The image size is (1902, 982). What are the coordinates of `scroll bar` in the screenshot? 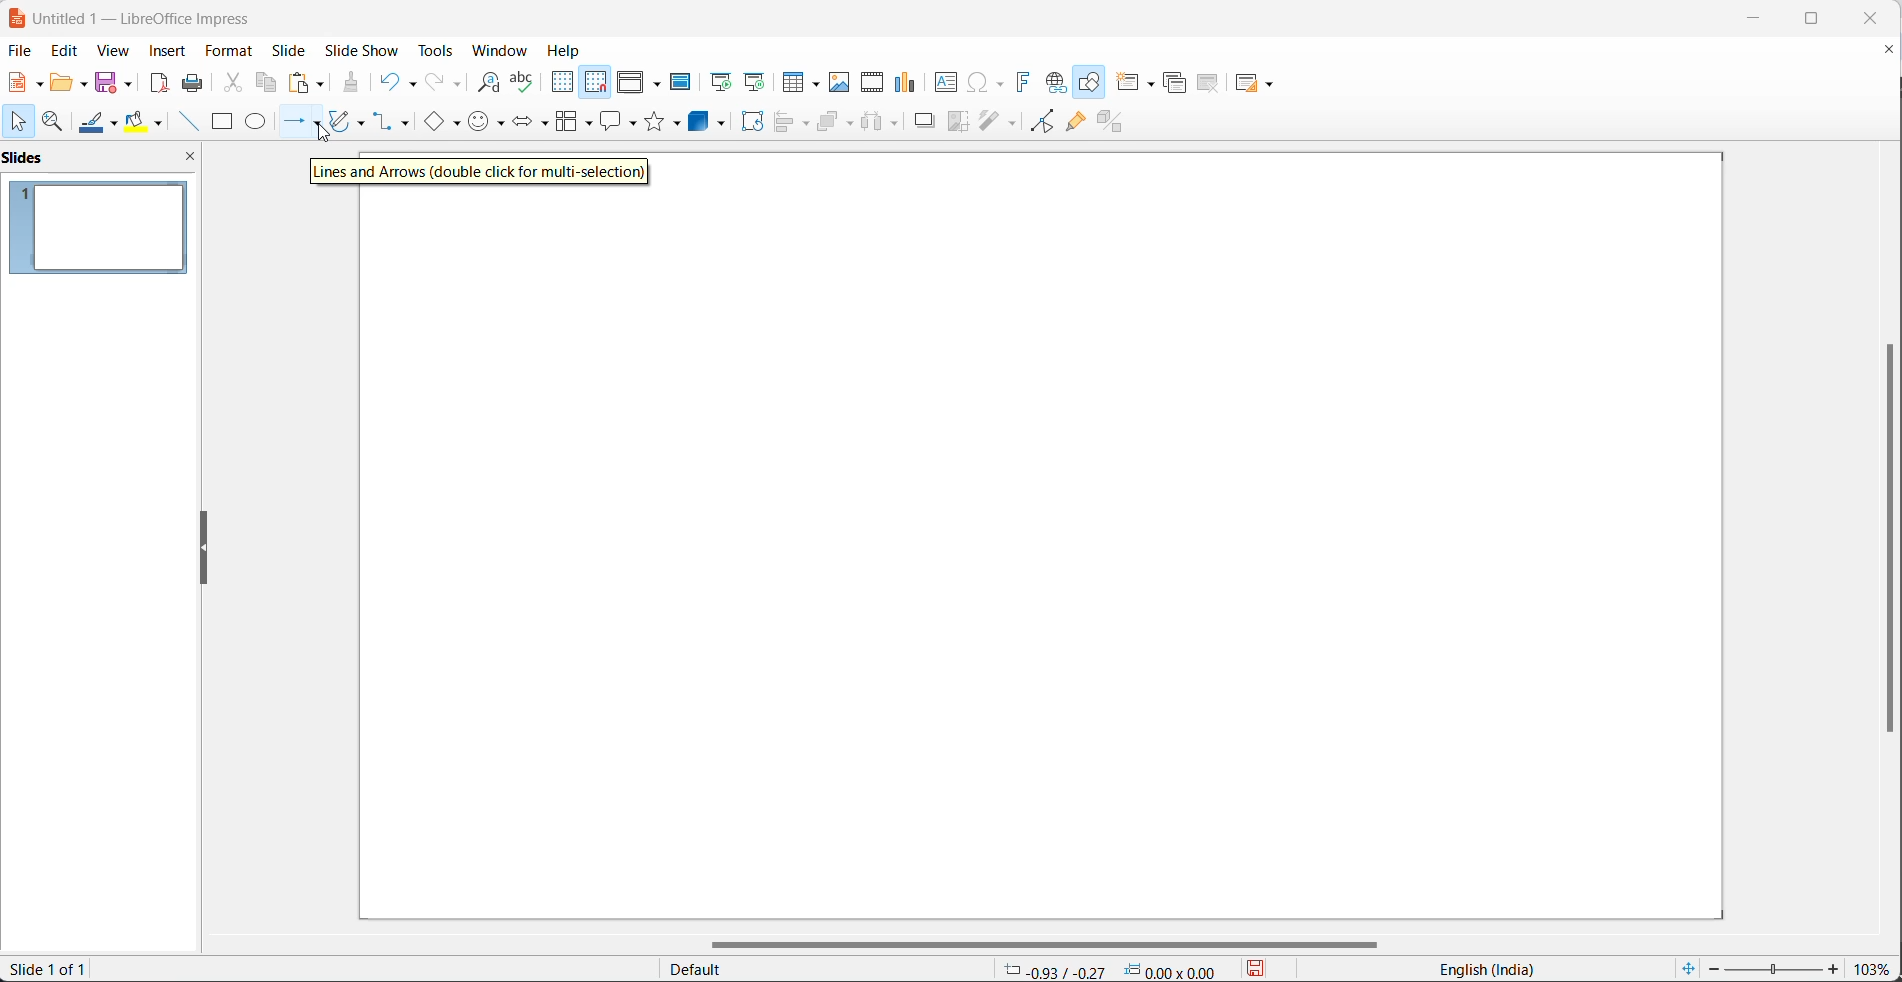 It's located at (1059, 940).